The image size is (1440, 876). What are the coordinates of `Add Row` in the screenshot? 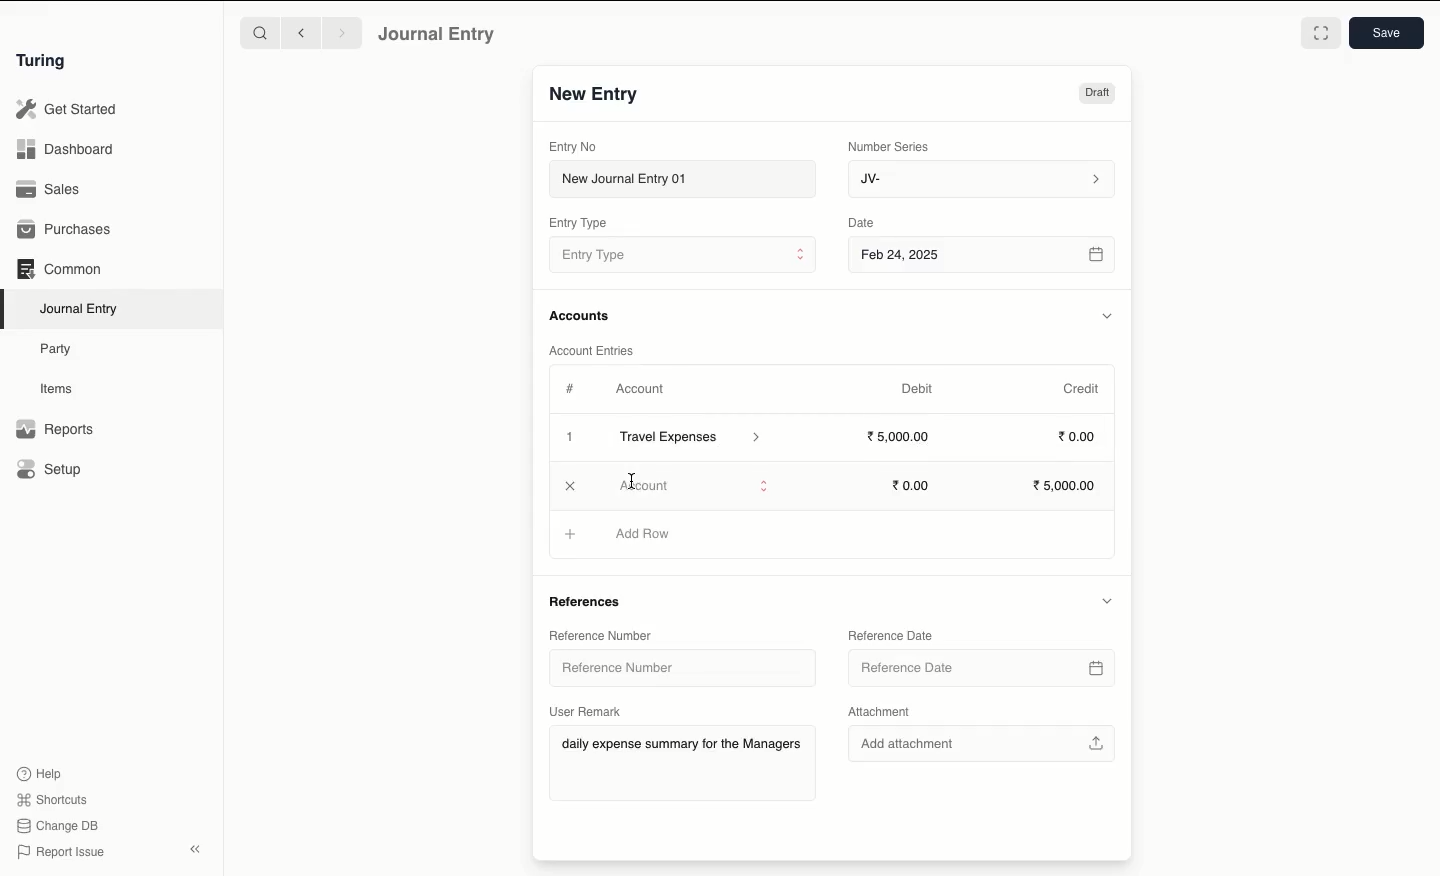 It's located at (641, 483).